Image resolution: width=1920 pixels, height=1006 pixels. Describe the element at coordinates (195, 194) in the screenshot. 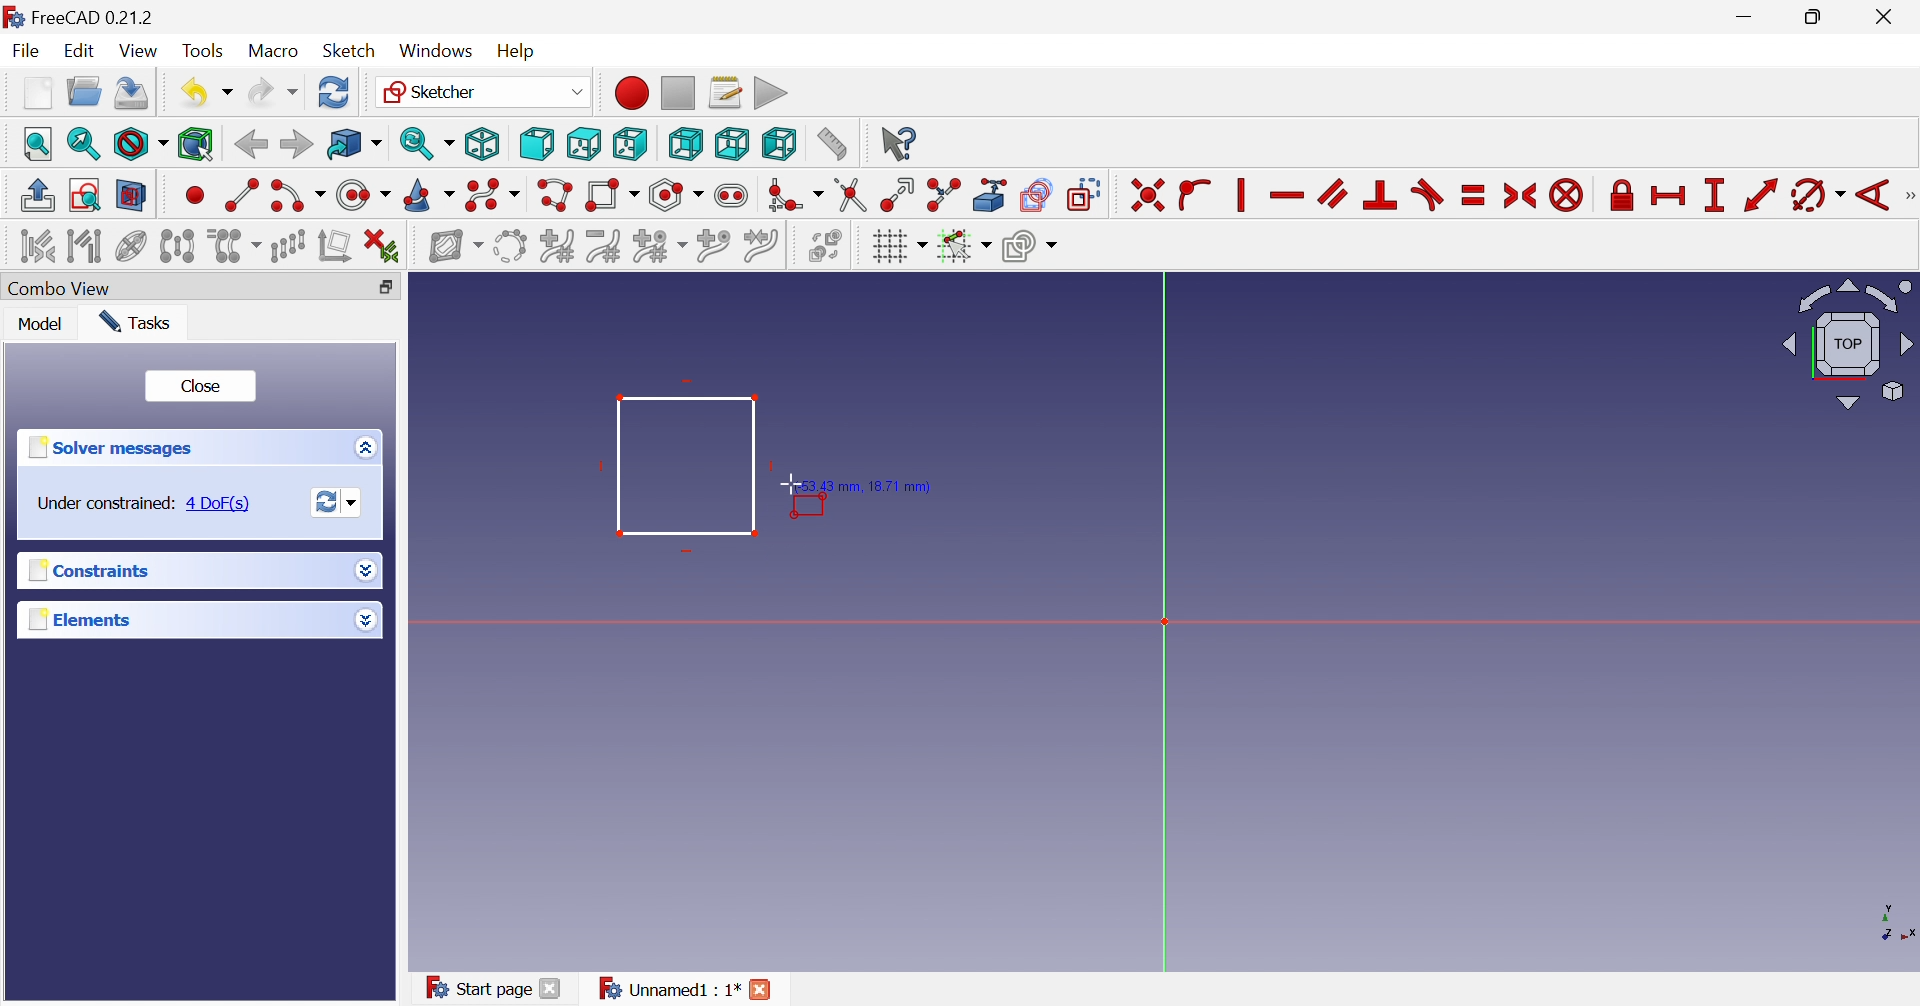

I see `Create point` at that location.